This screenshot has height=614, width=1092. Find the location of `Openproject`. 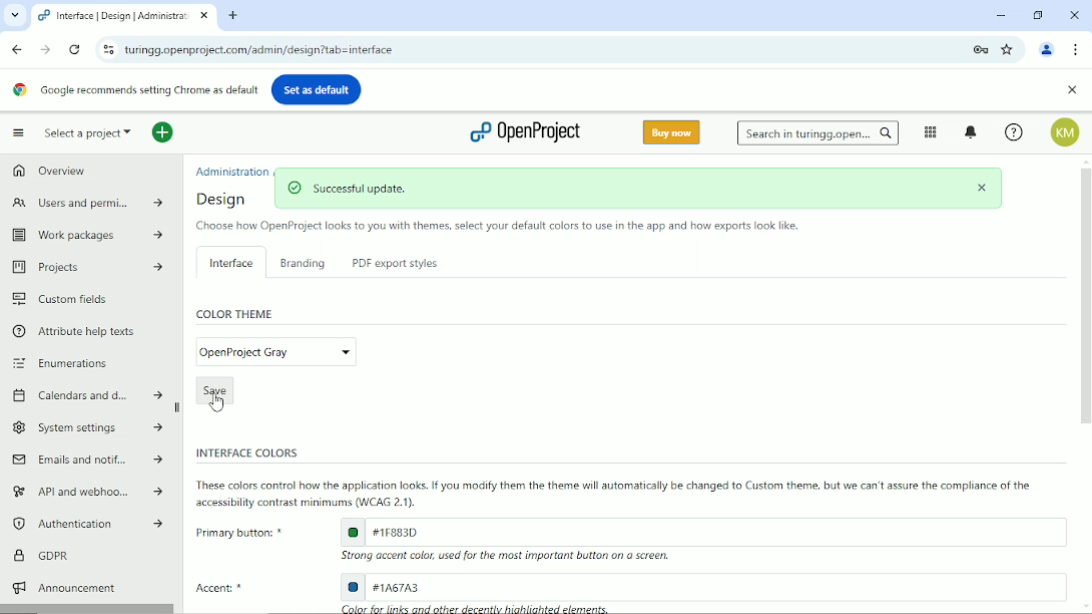

Openproject is located at coordinates (524, 132).